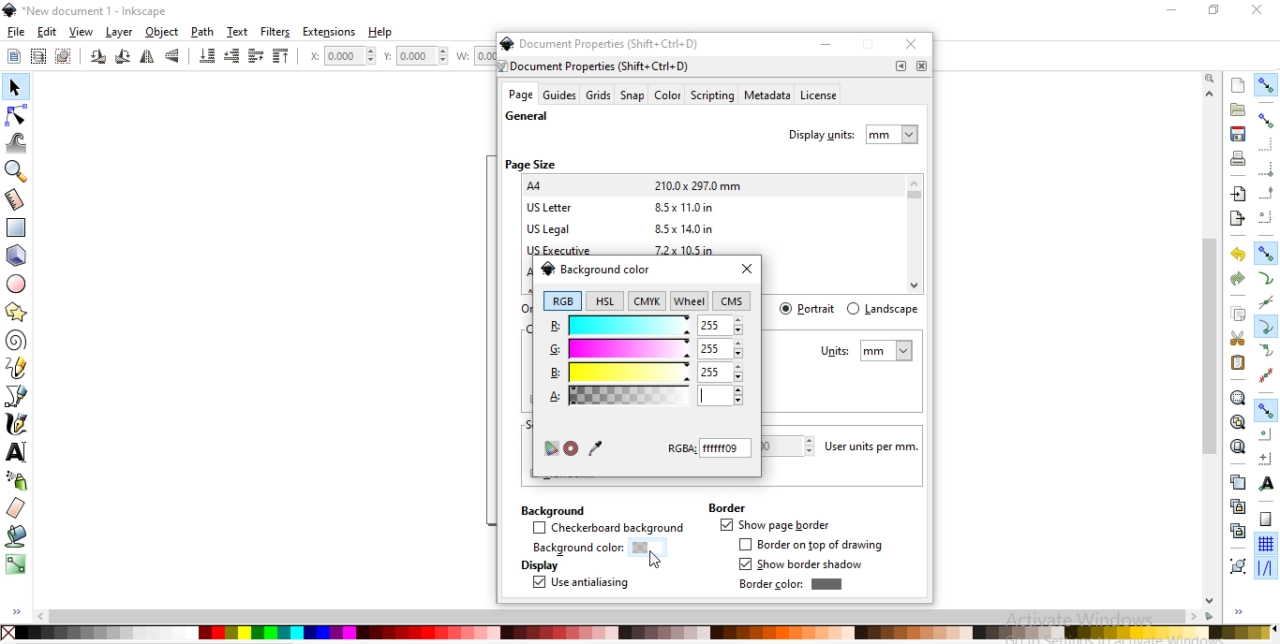 Image resolution: width=1280 pixels, height=644 pixels. Describe the element at coordinates (645, 324) in the screenshot. I see `r` at that location.